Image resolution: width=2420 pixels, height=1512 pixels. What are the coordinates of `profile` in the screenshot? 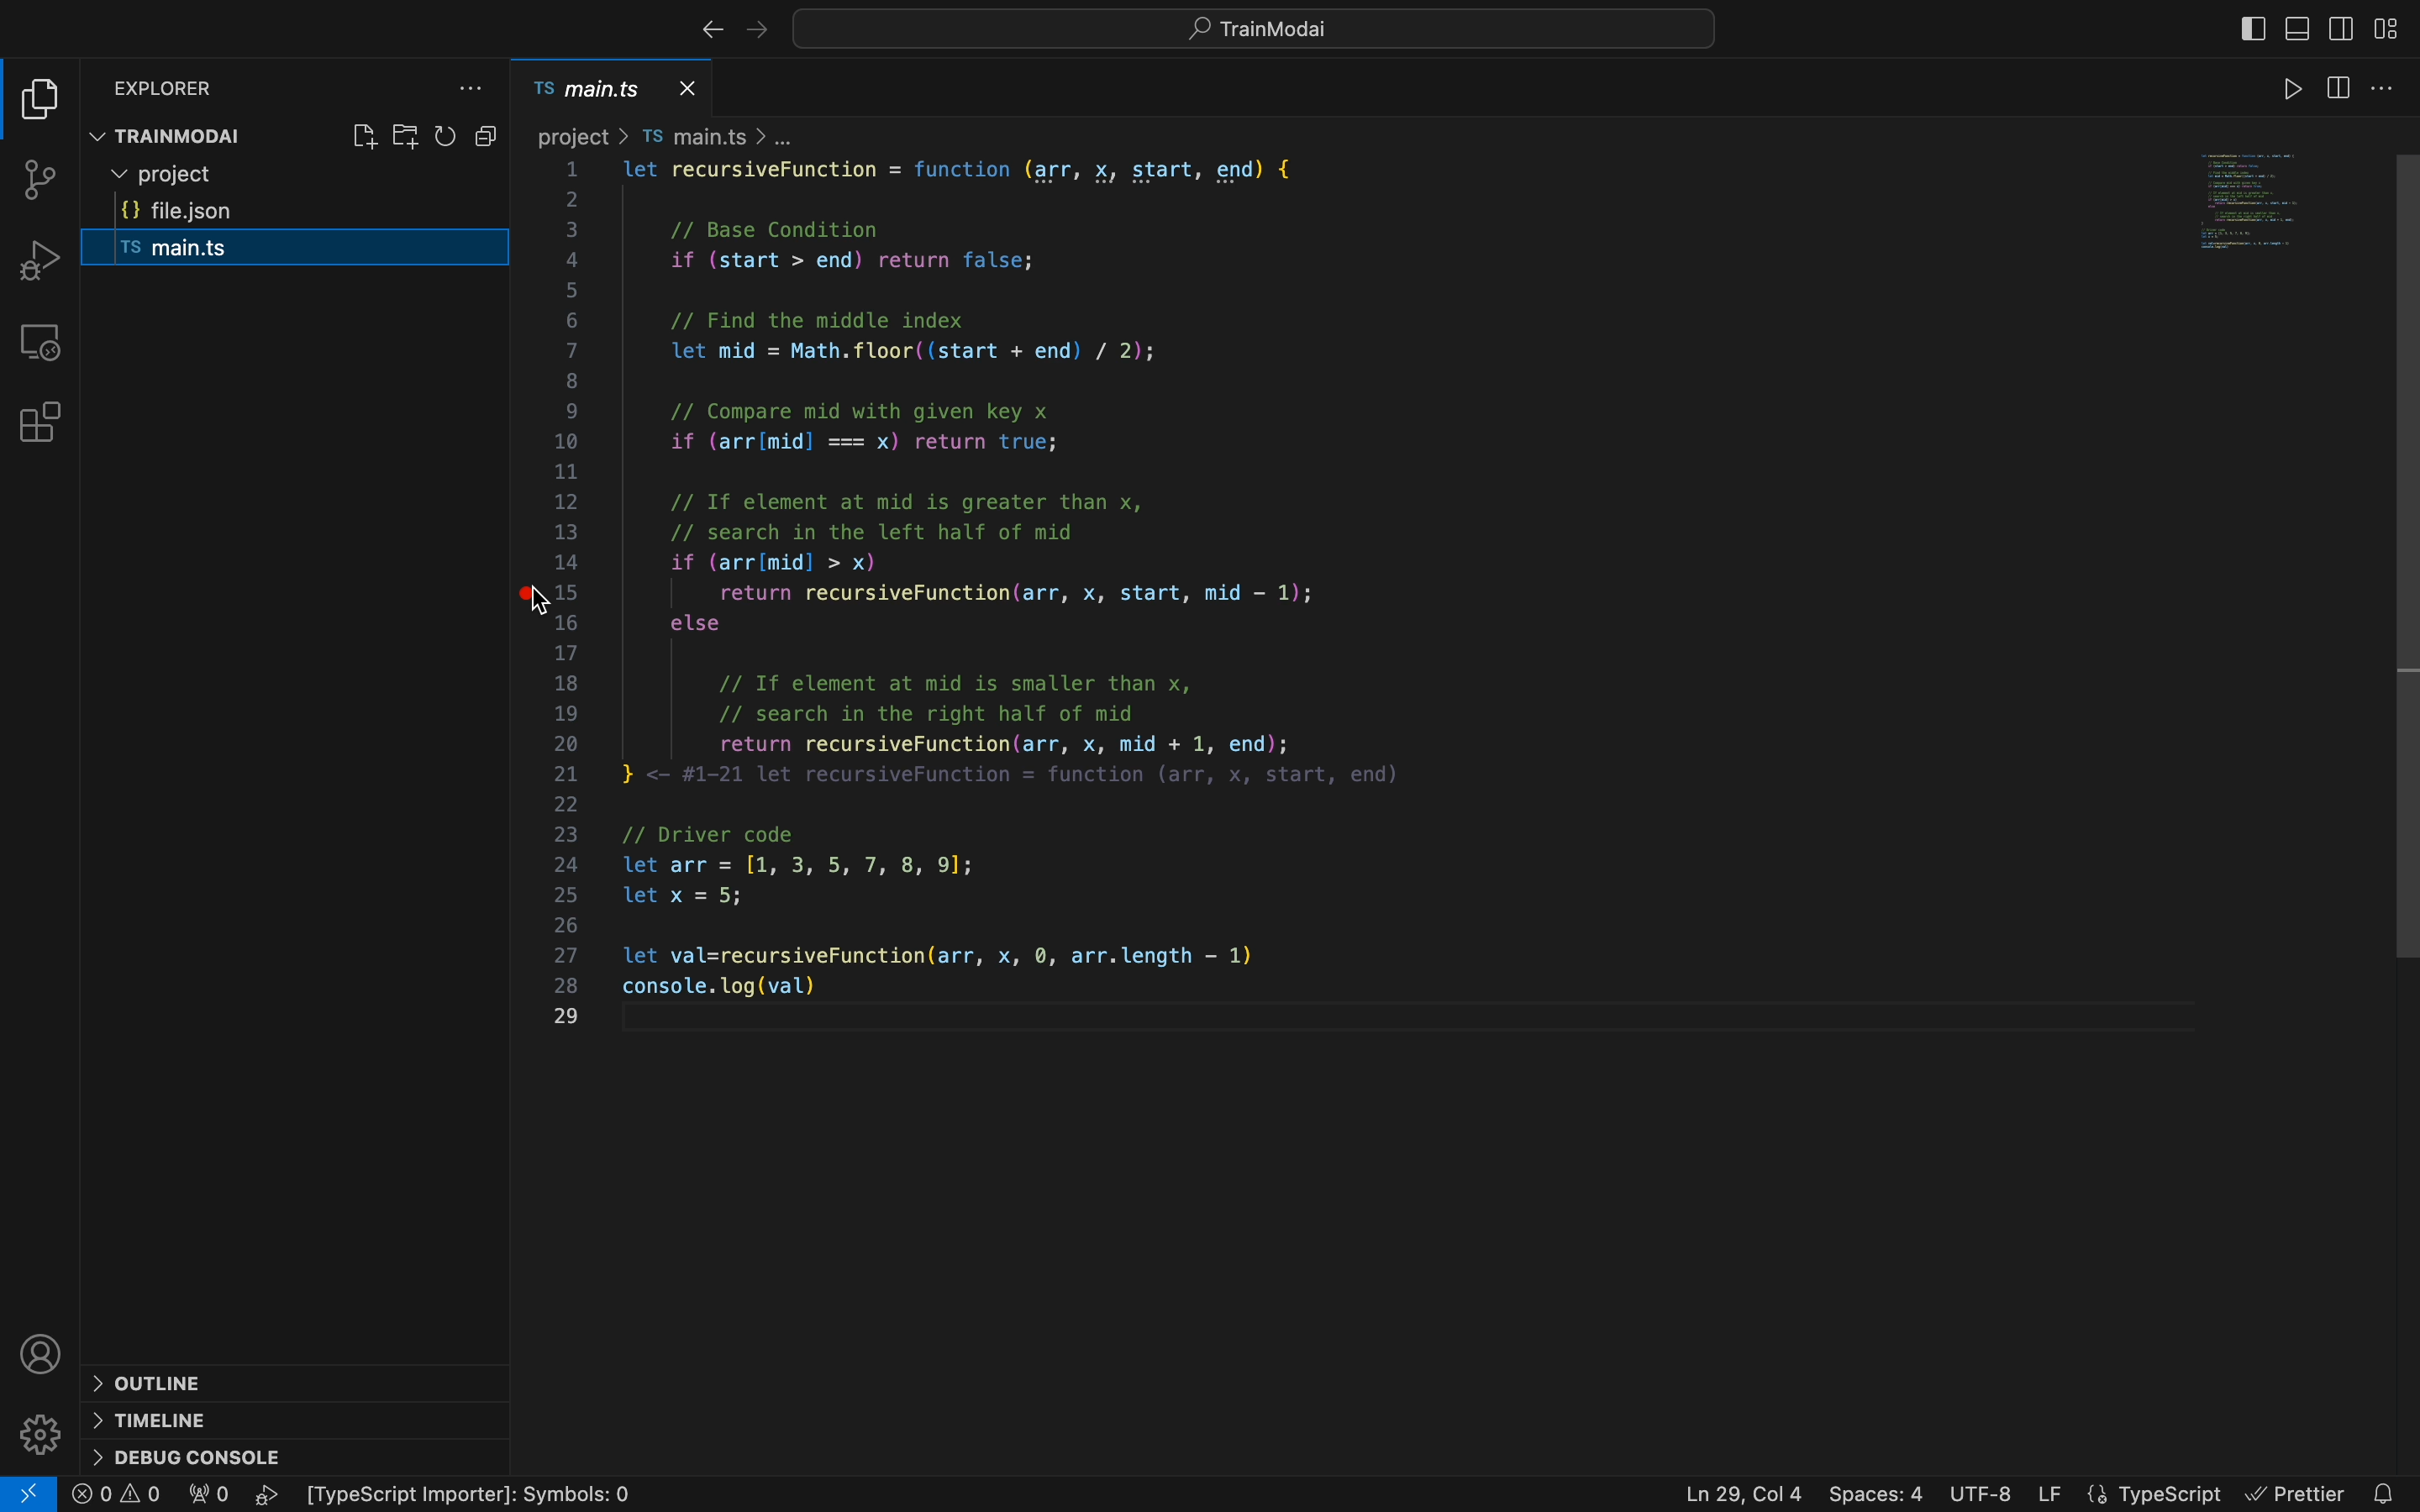 It's located at (44, 1357).